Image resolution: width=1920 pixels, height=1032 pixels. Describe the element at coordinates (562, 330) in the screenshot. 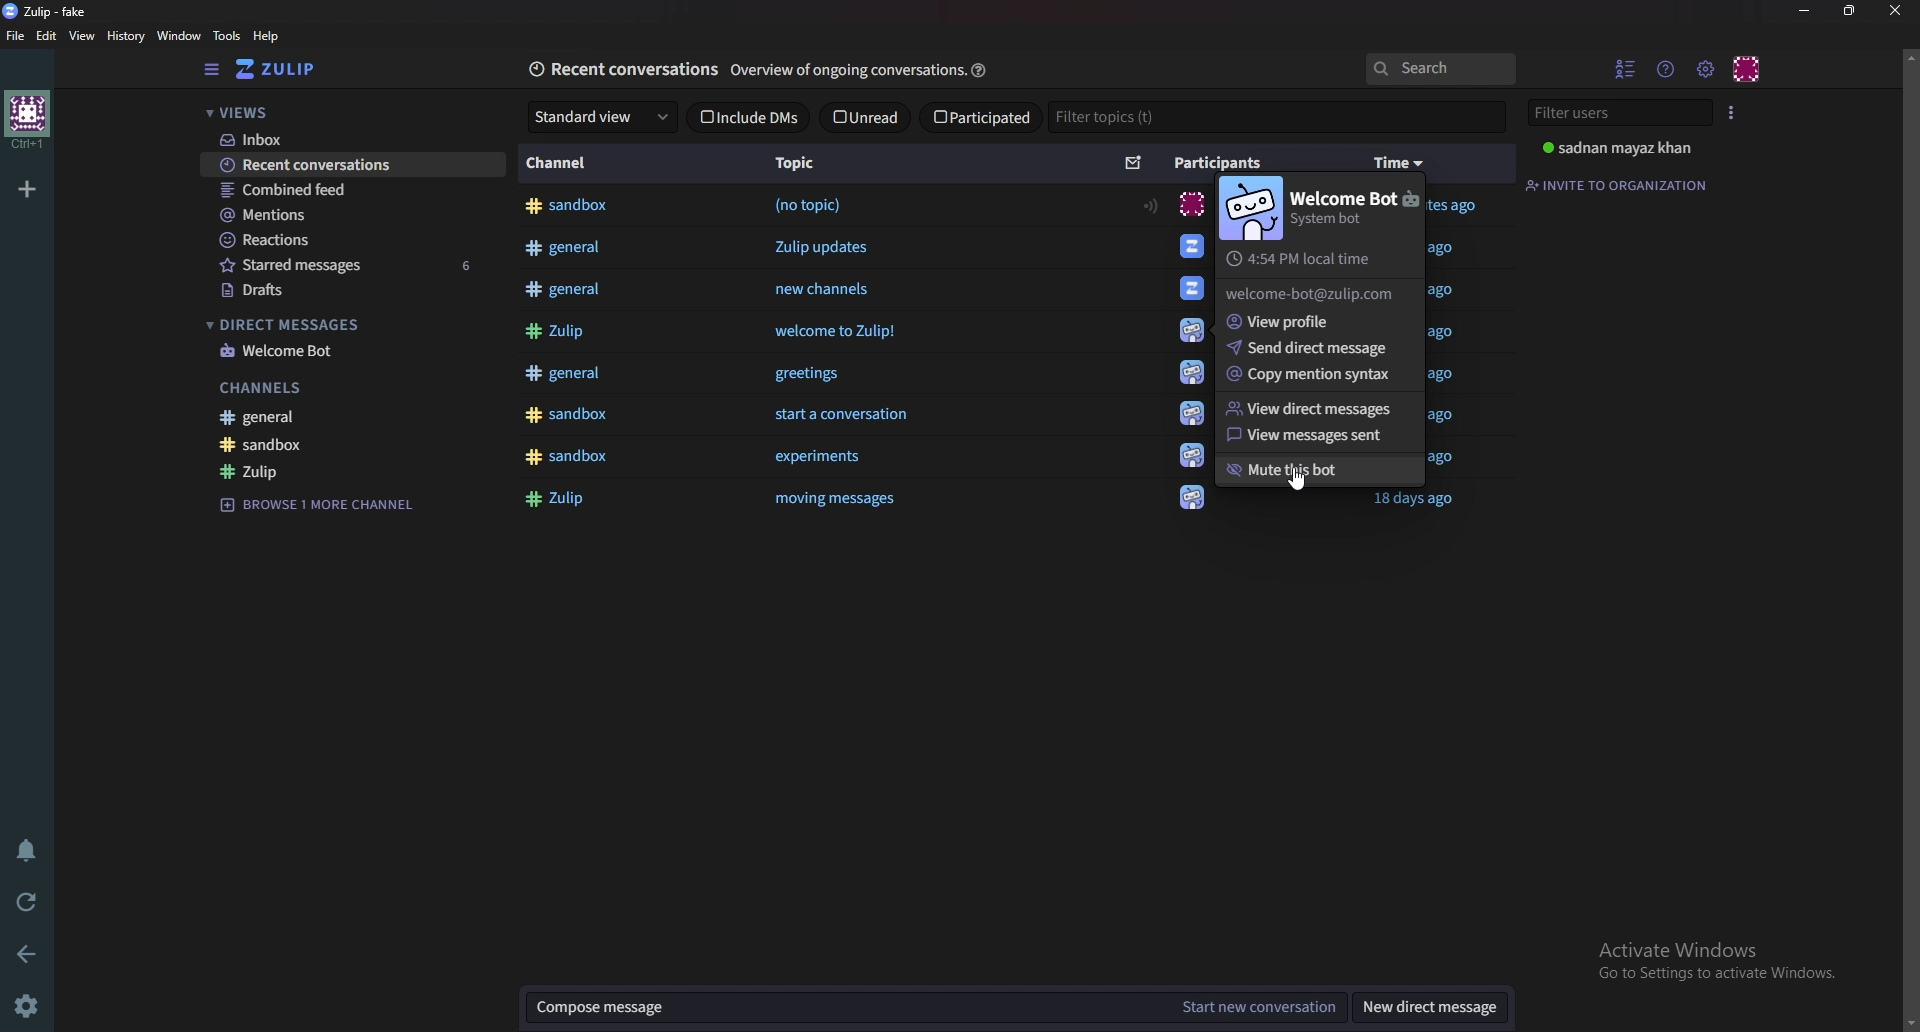

I see `# Zulip` at that location.